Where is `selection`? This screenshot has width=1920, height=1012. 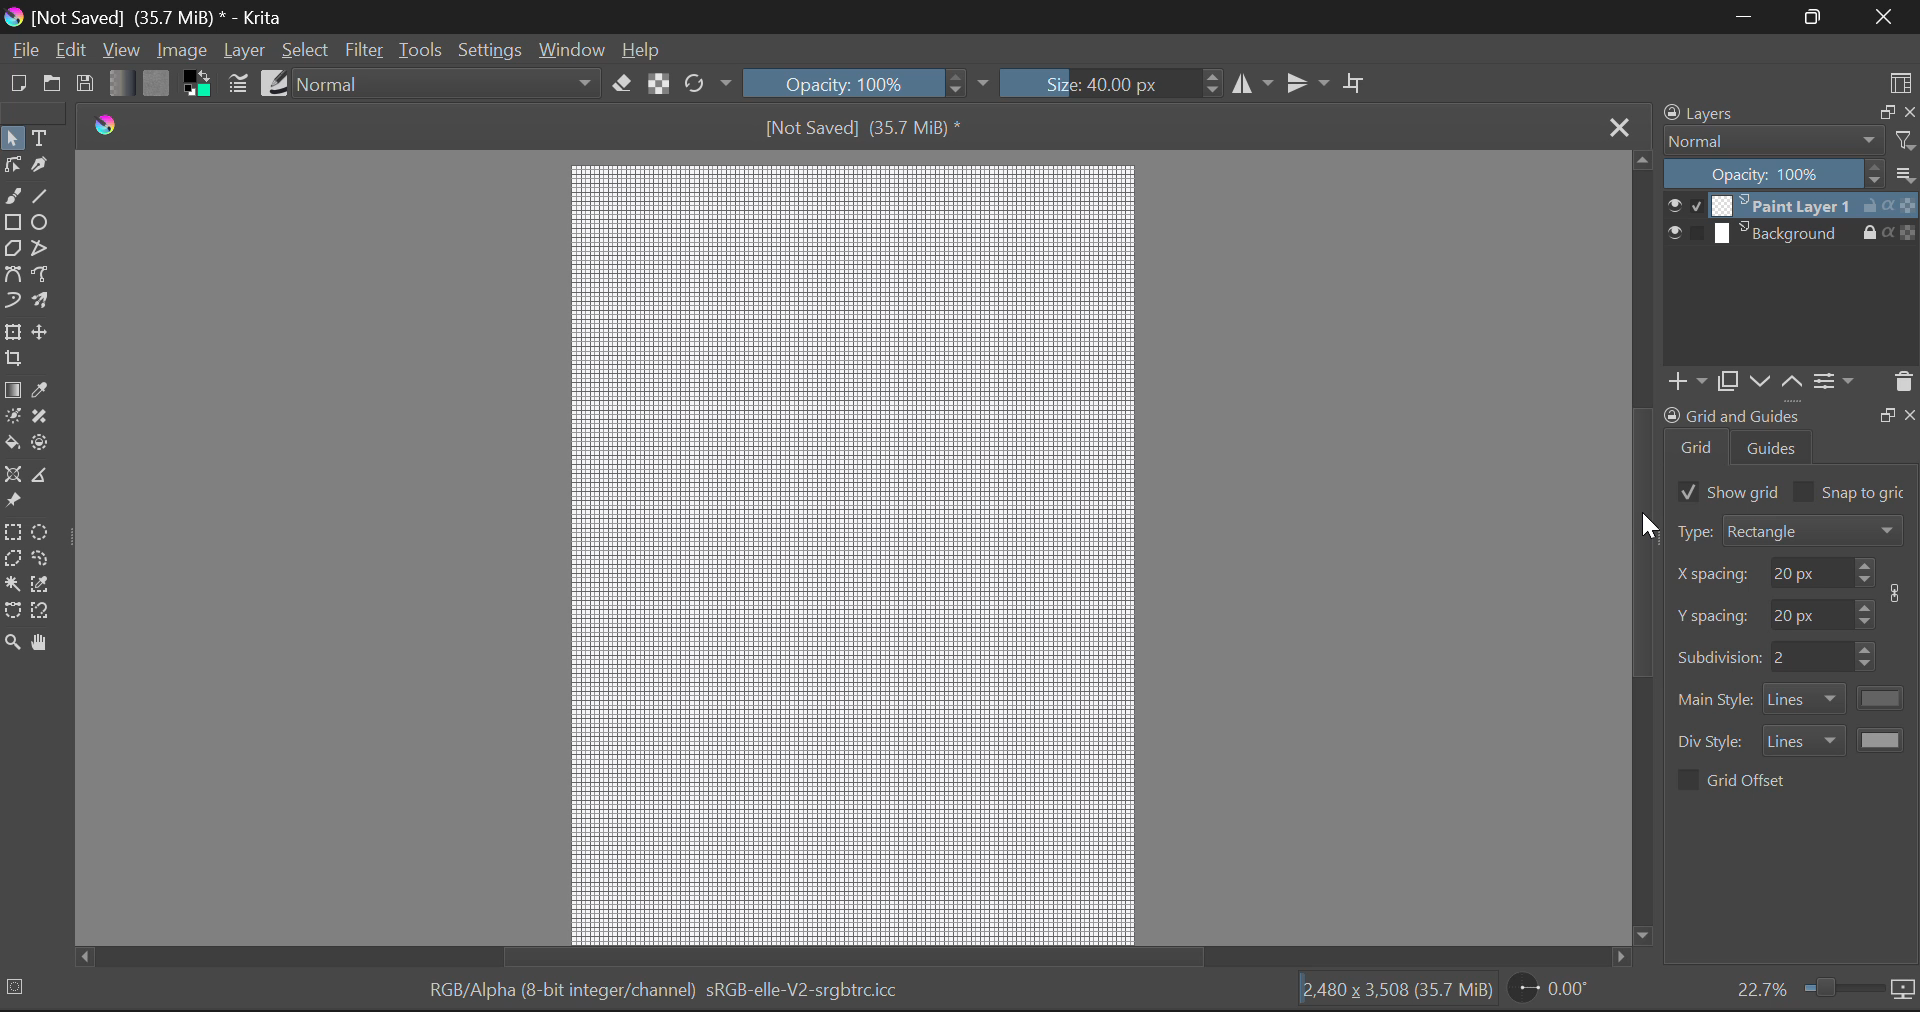 selection is located at coordinates (19, 986).